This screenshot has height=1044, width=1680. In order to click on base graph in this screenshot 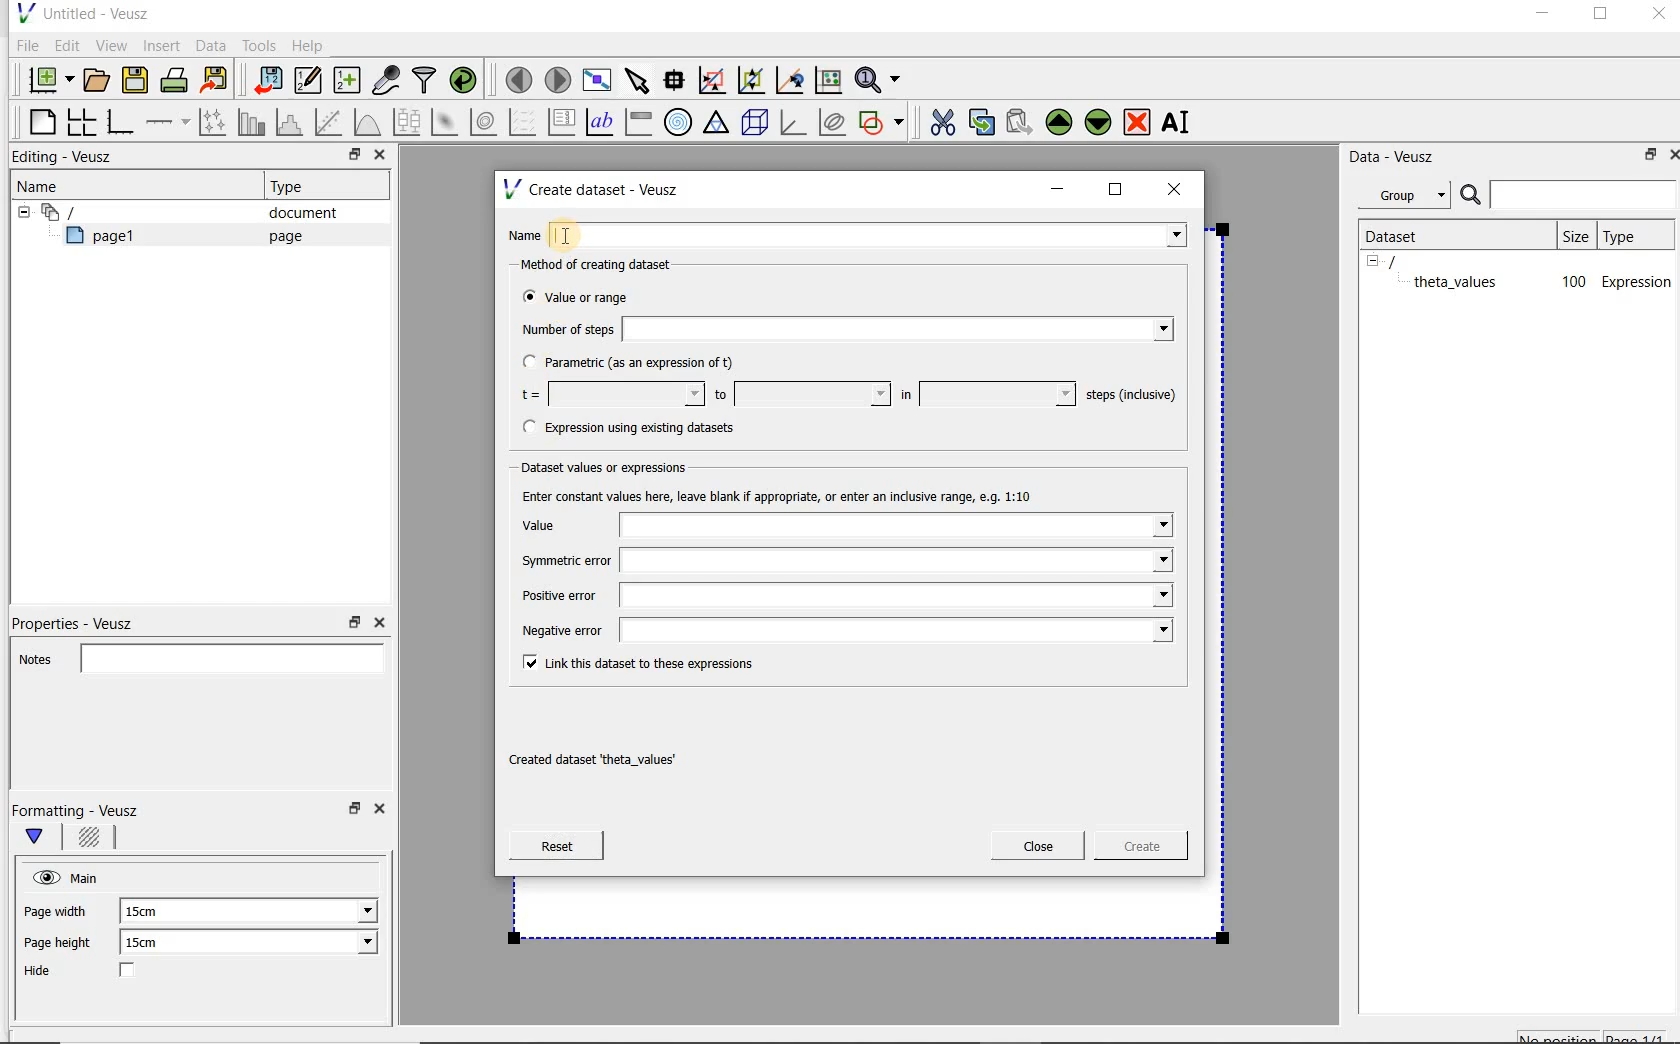, I will do `click(119, 123)`.